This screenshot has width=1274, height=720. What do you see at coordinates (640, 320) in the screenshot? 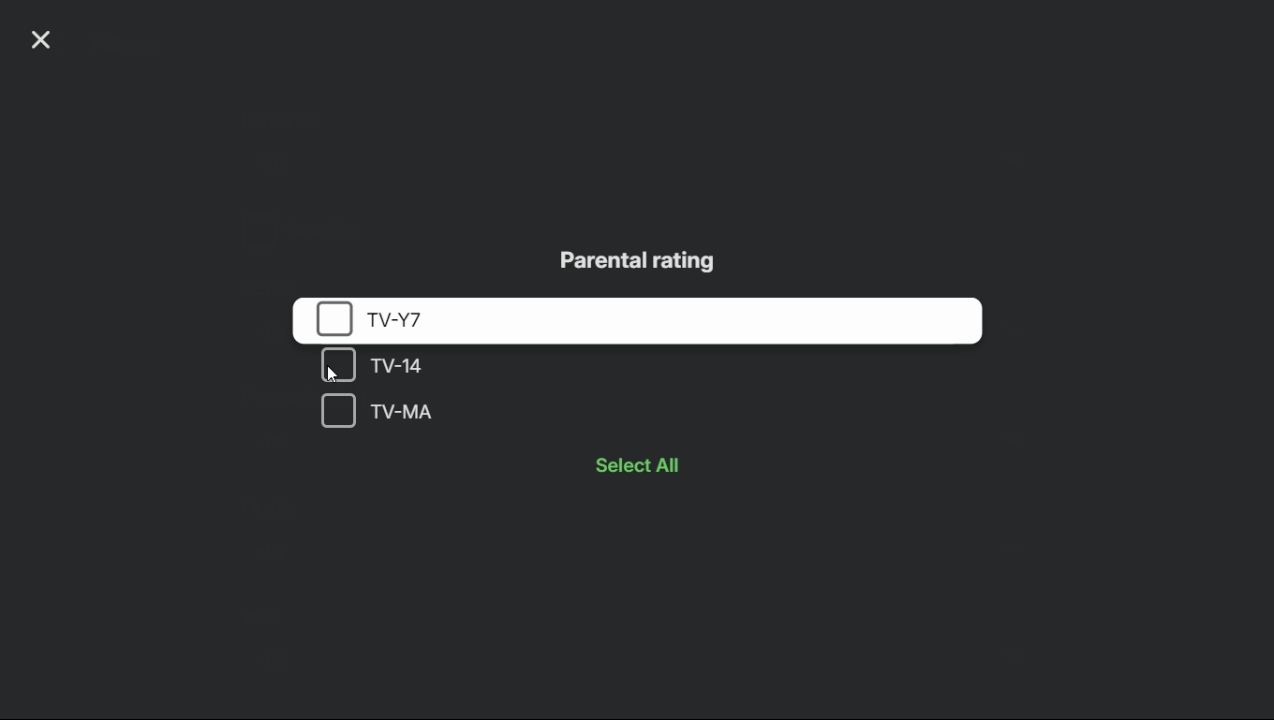
I see `checkbox: TV-Y7` at bounding box center [640, 320].